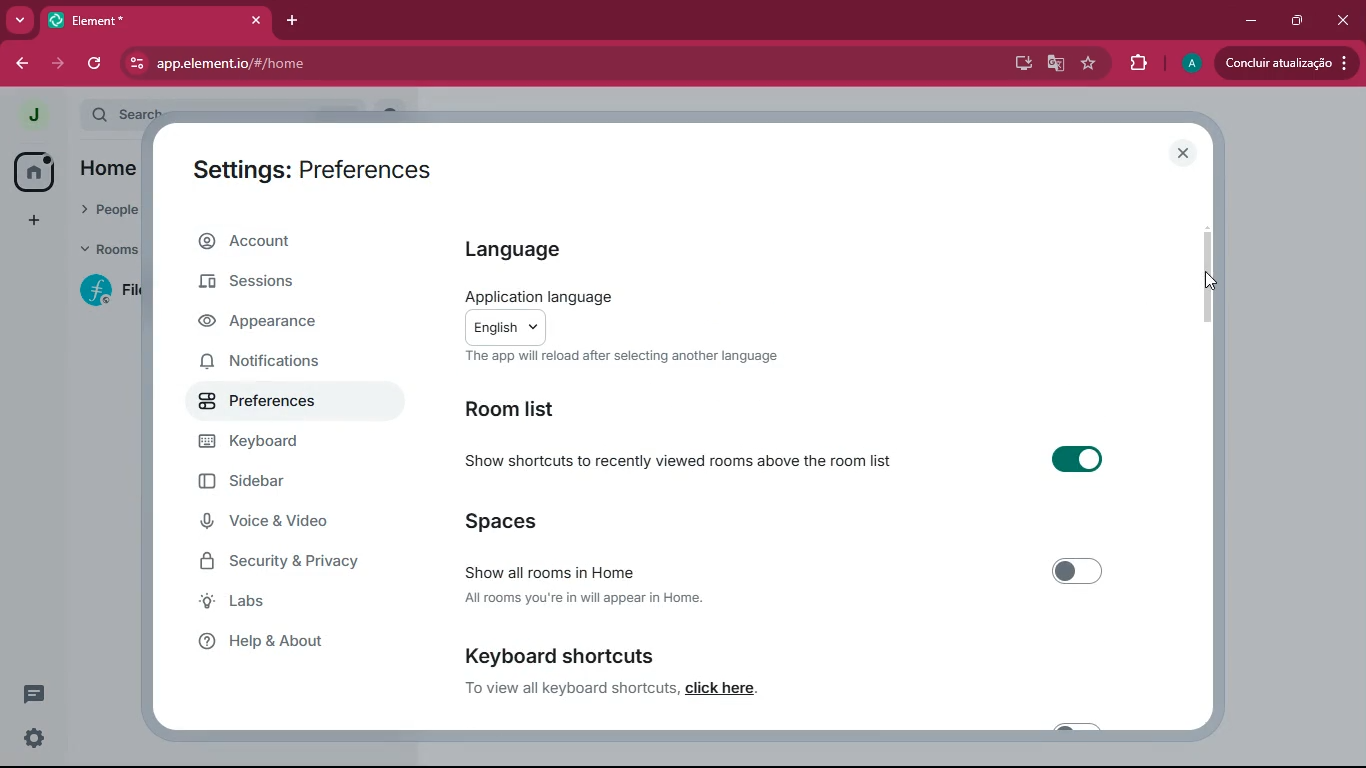  What do you see at coordinates (26, 222) in the screenshot?
I see `add` at bounding box center [26, 222].